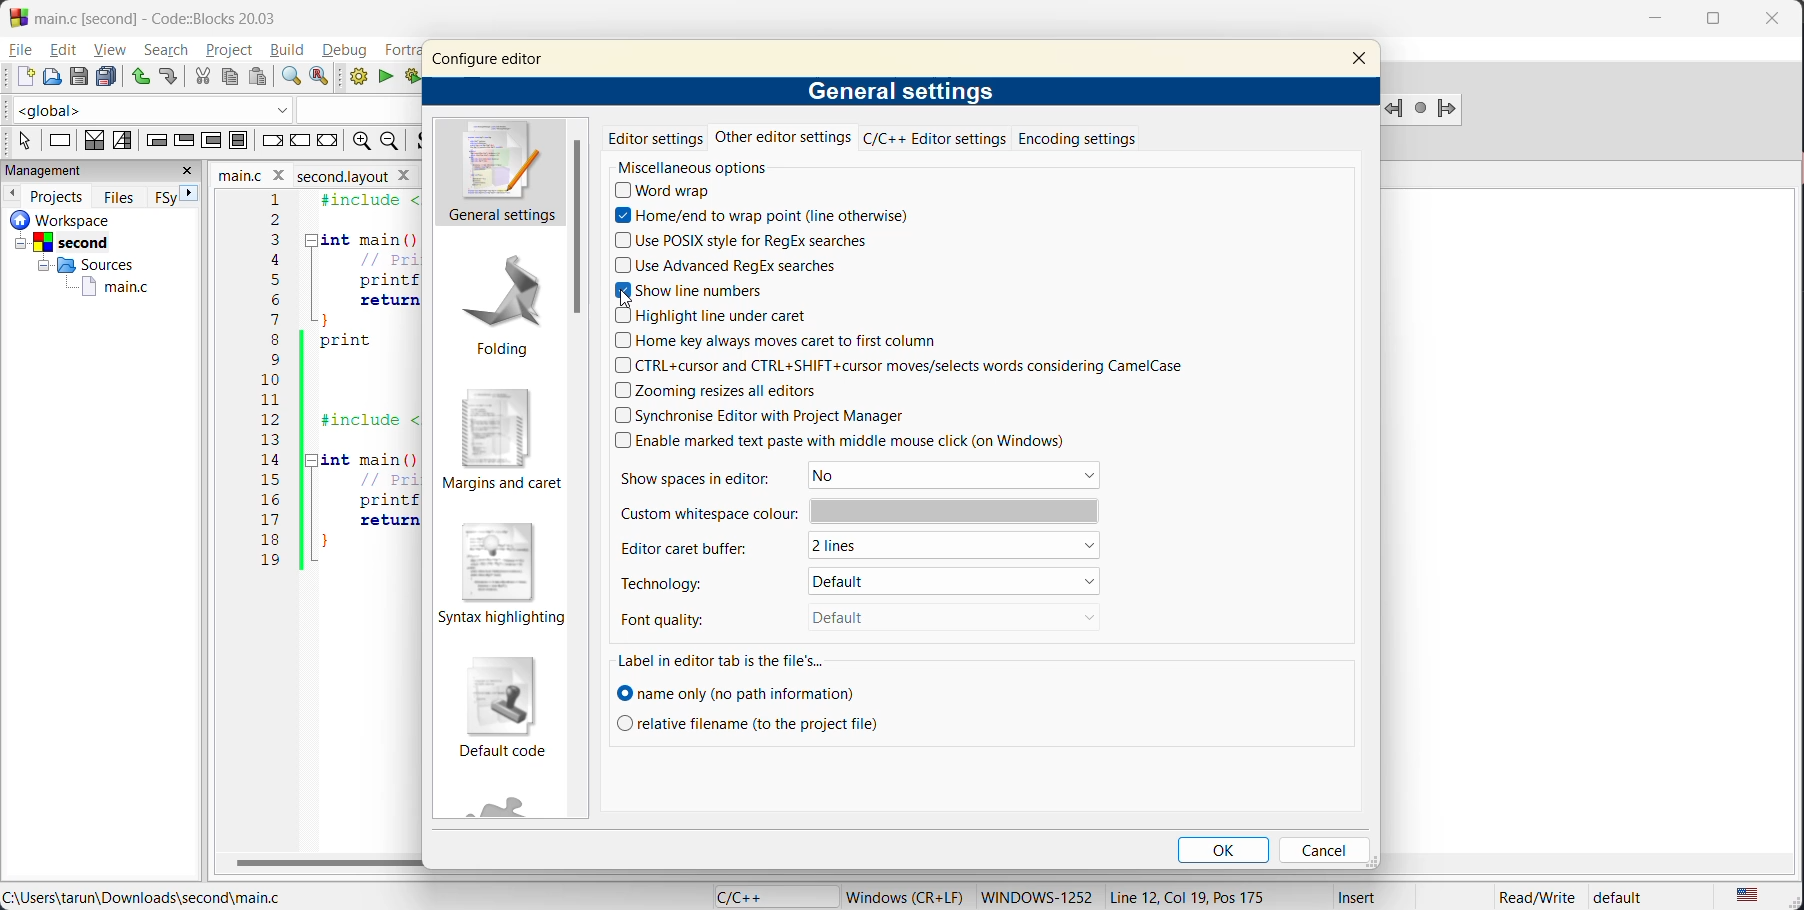  I want to click on run, so click(383, 77).